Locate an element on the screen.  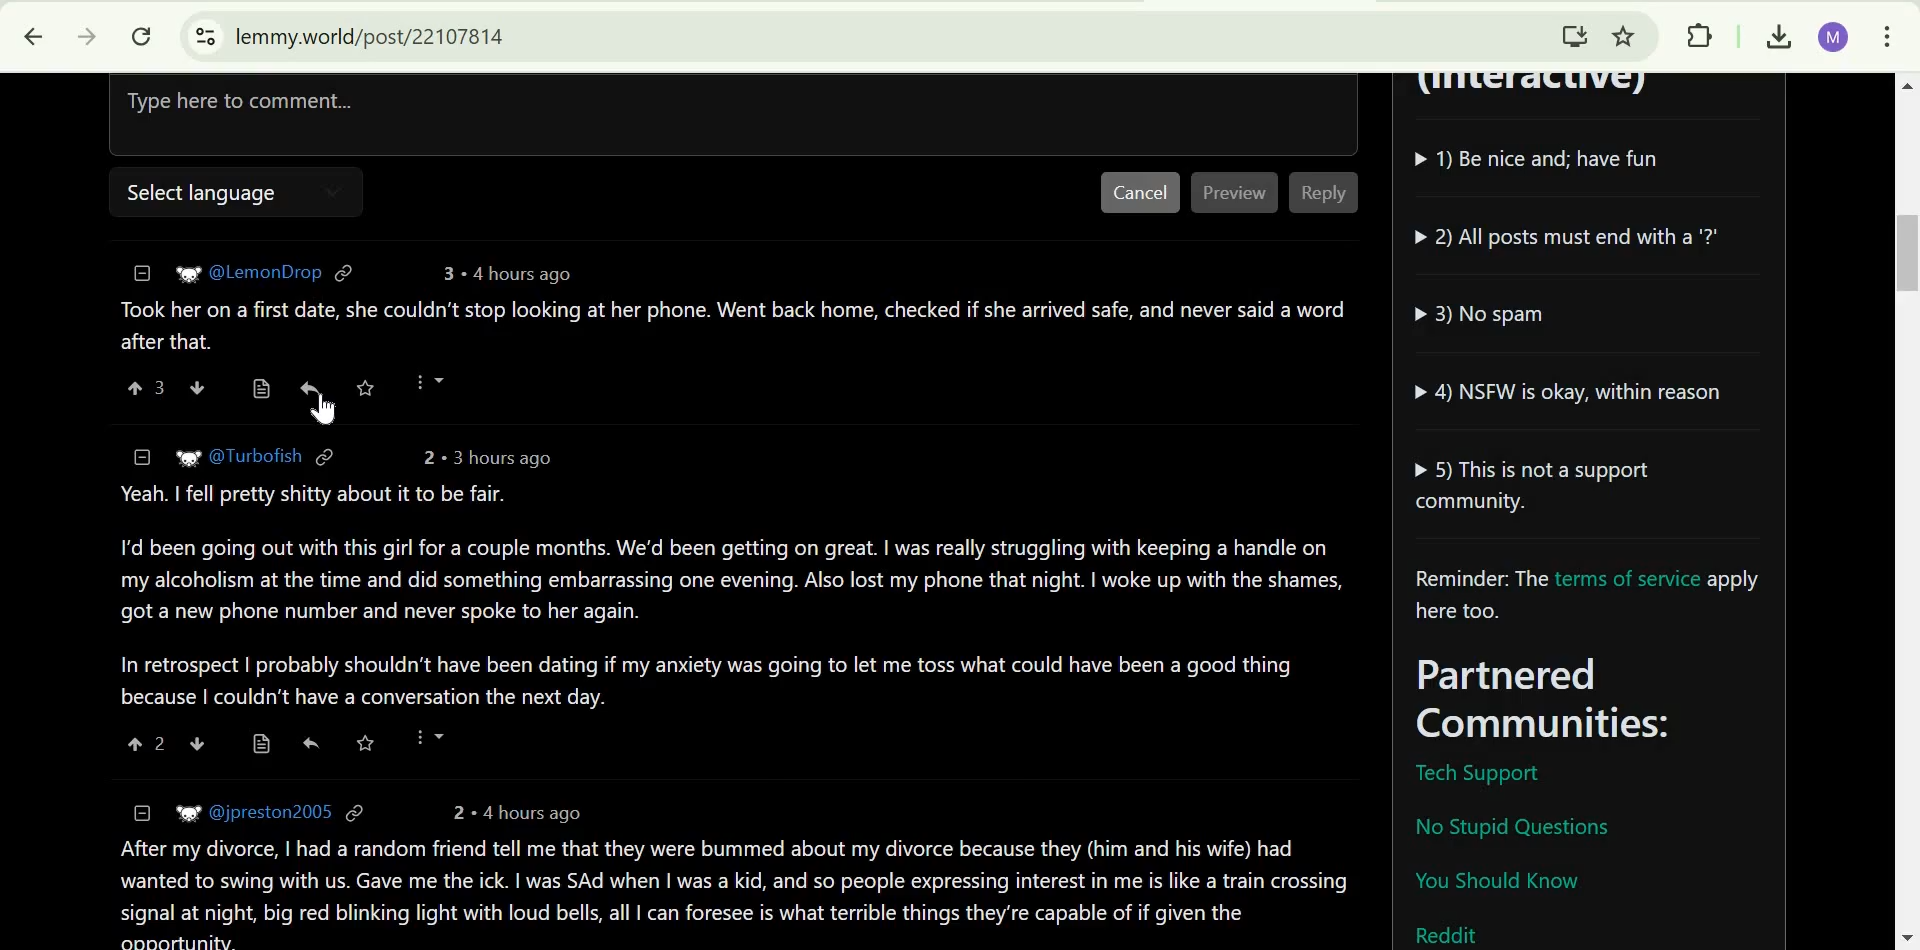
click to go forward, hold to see history is located at coordinates (82, 37).